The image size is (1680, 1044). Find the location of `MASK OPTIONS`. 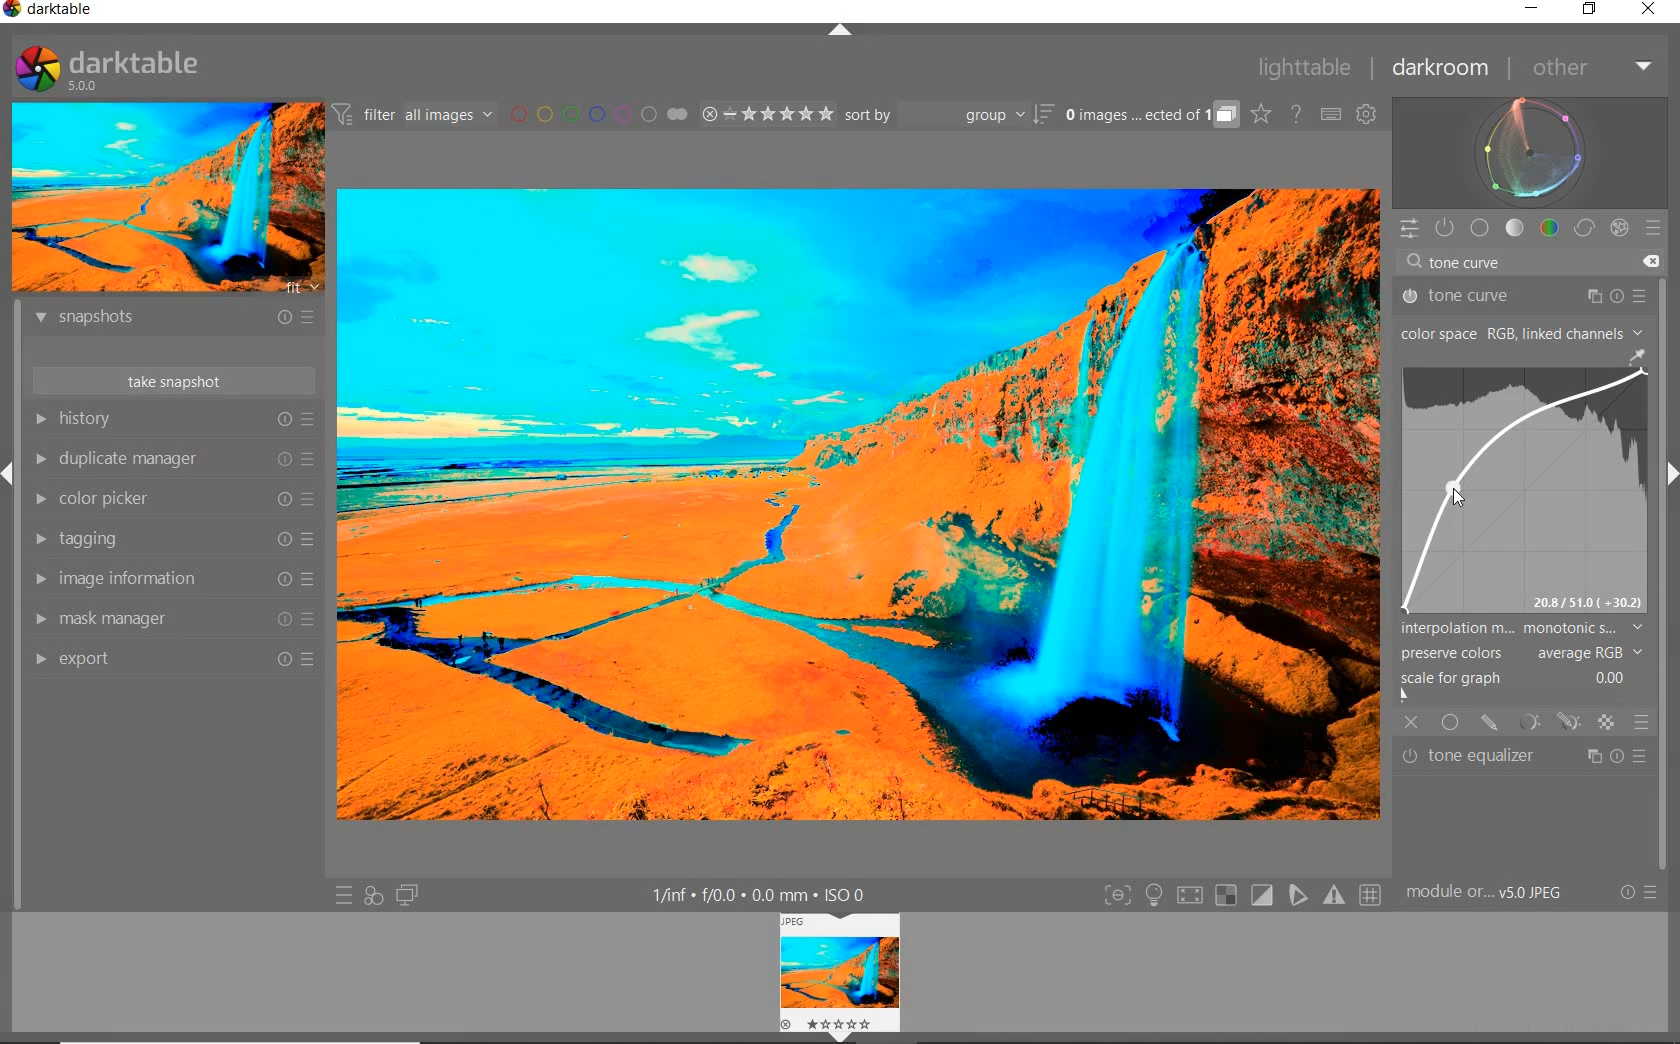

MASK OPTIONS is located at coordinates (1548, 723).